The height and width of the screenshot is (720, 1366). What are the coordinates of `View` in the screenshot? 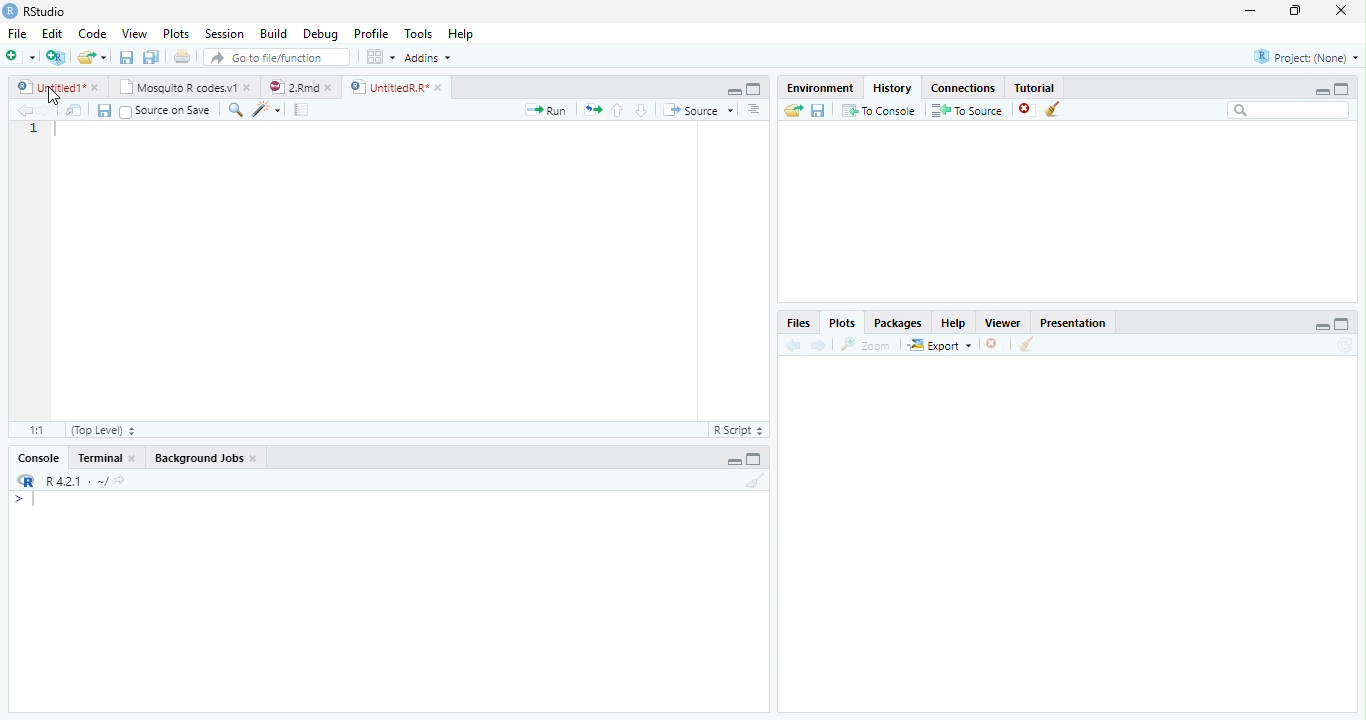 It's located at (134, 34).